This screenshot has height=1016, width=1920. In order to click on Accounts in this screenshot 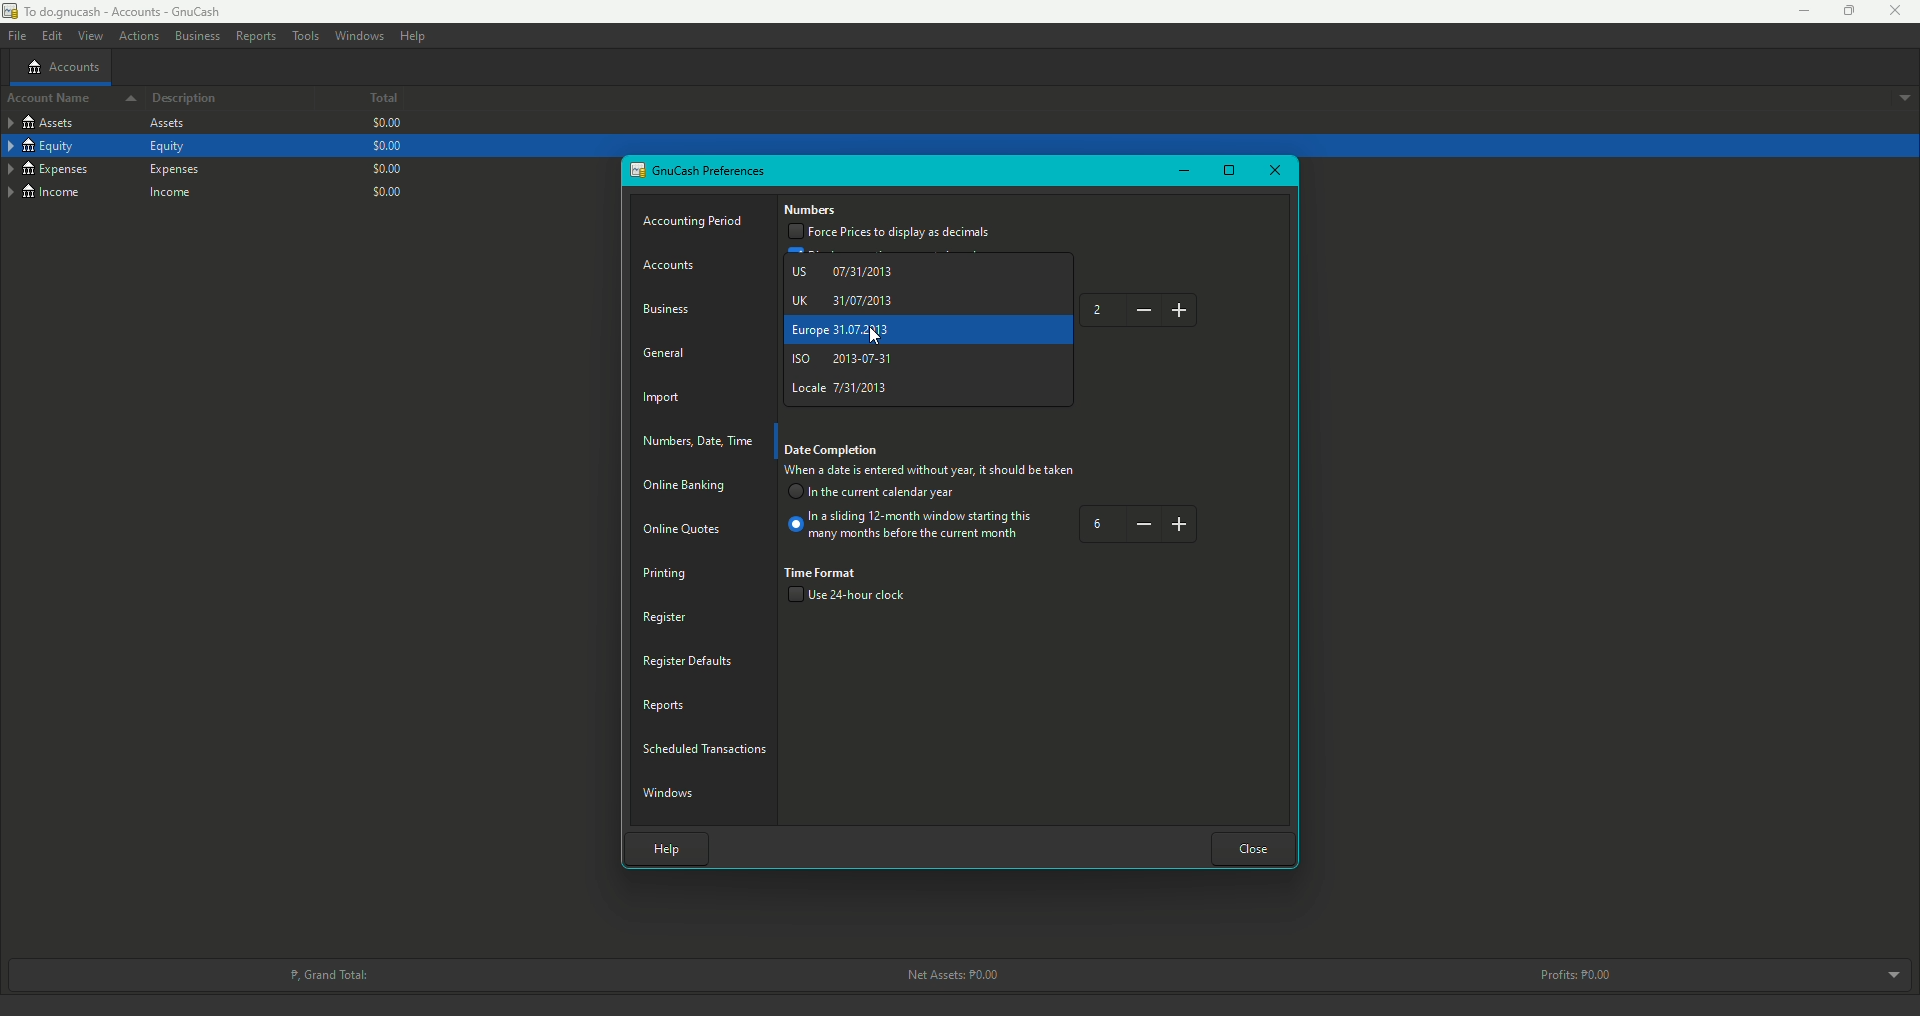, I will do `click(674, 266)`.